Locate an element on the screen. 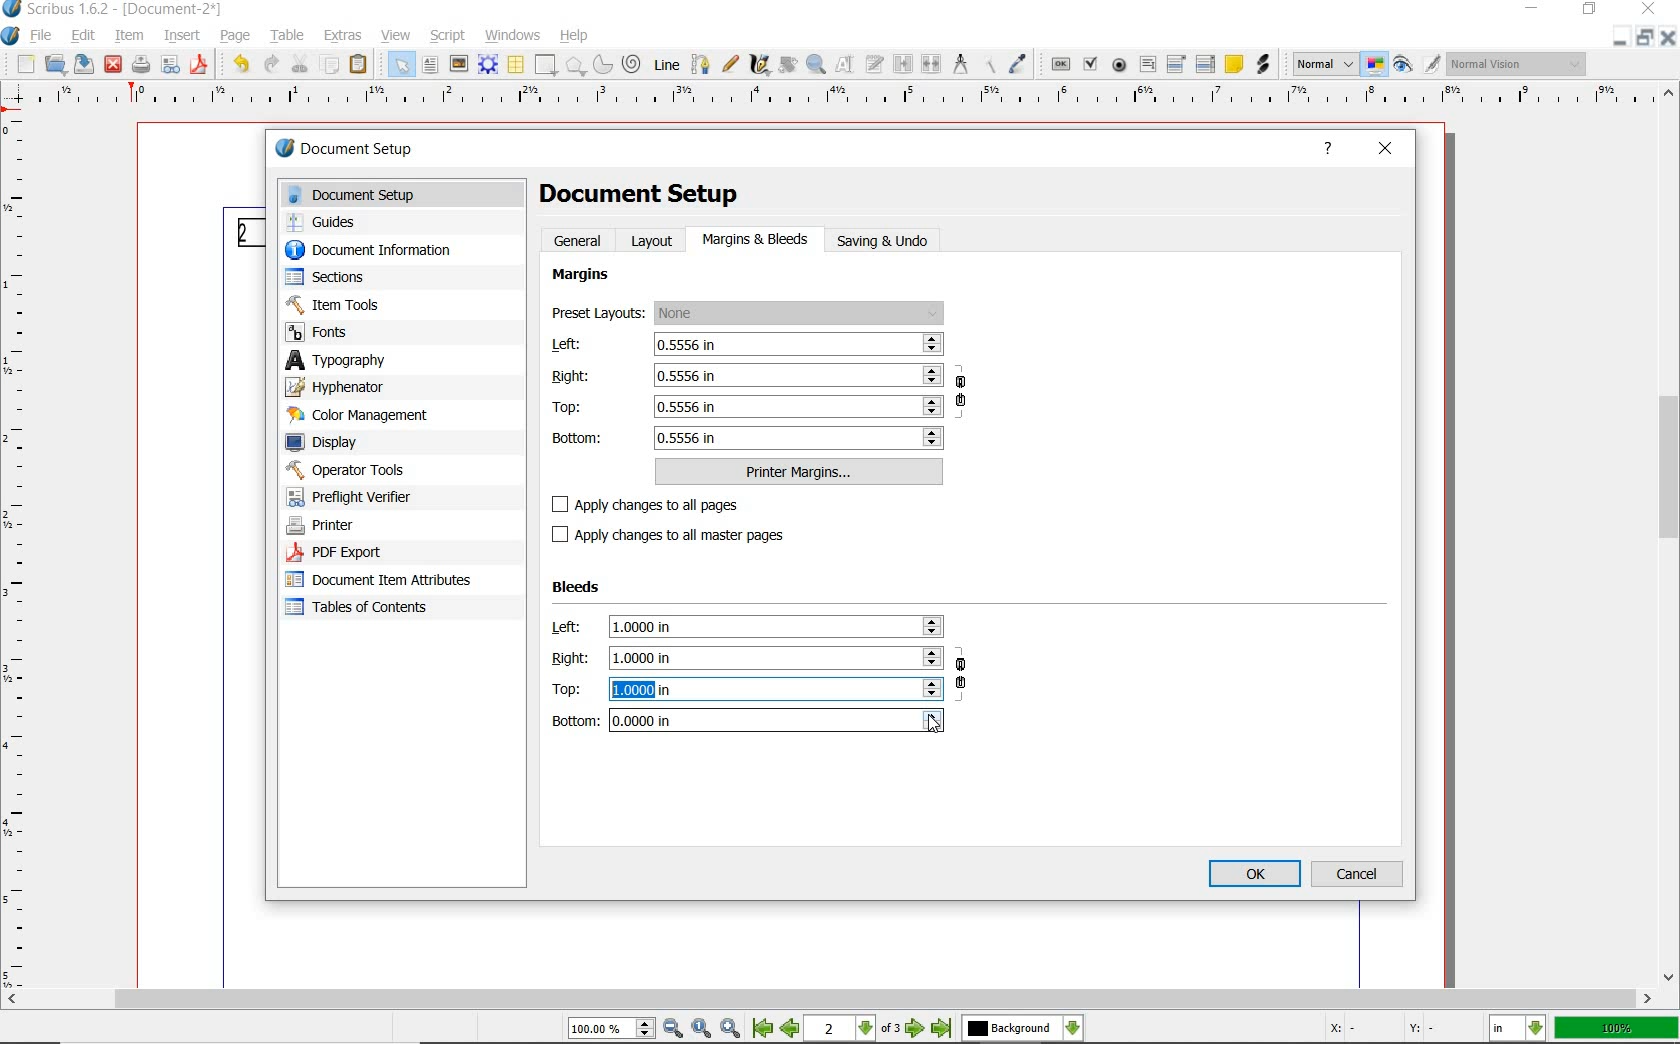  Tables of contents is located at coordinates (370, 608).